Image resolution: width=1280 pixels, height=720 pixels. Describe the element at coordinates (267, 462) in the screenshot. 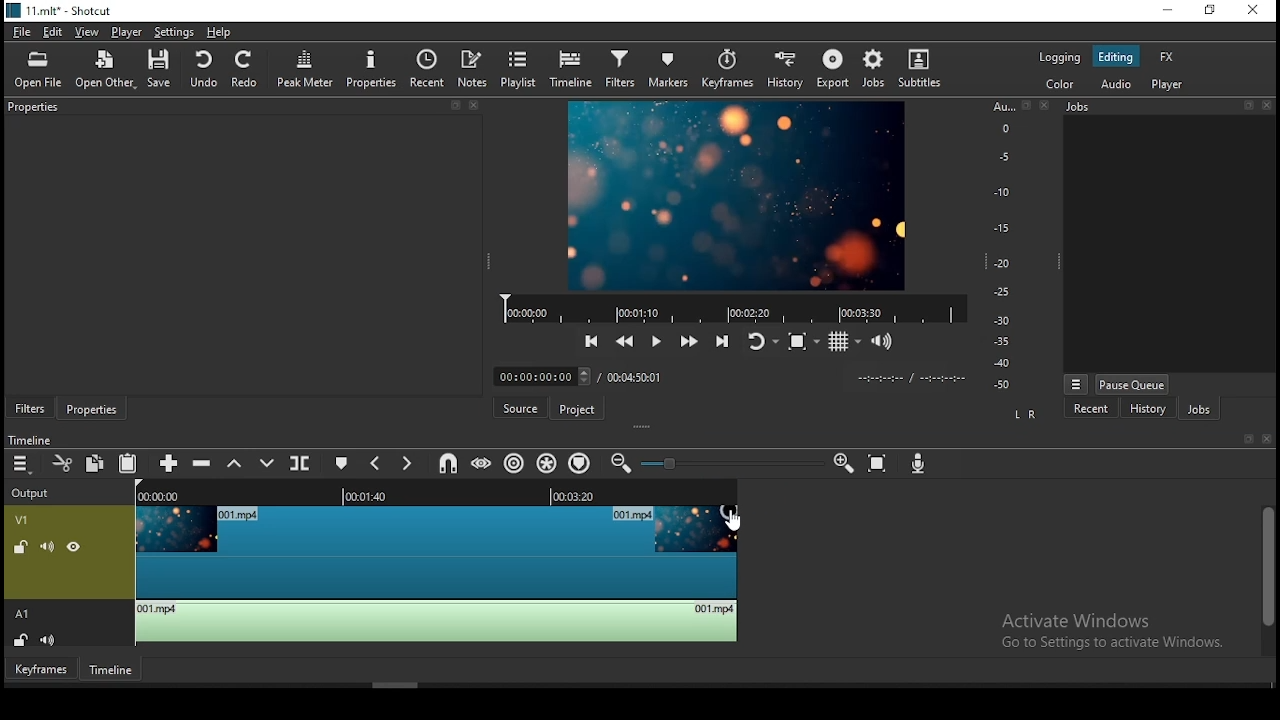

I see `overwrite` at that location.